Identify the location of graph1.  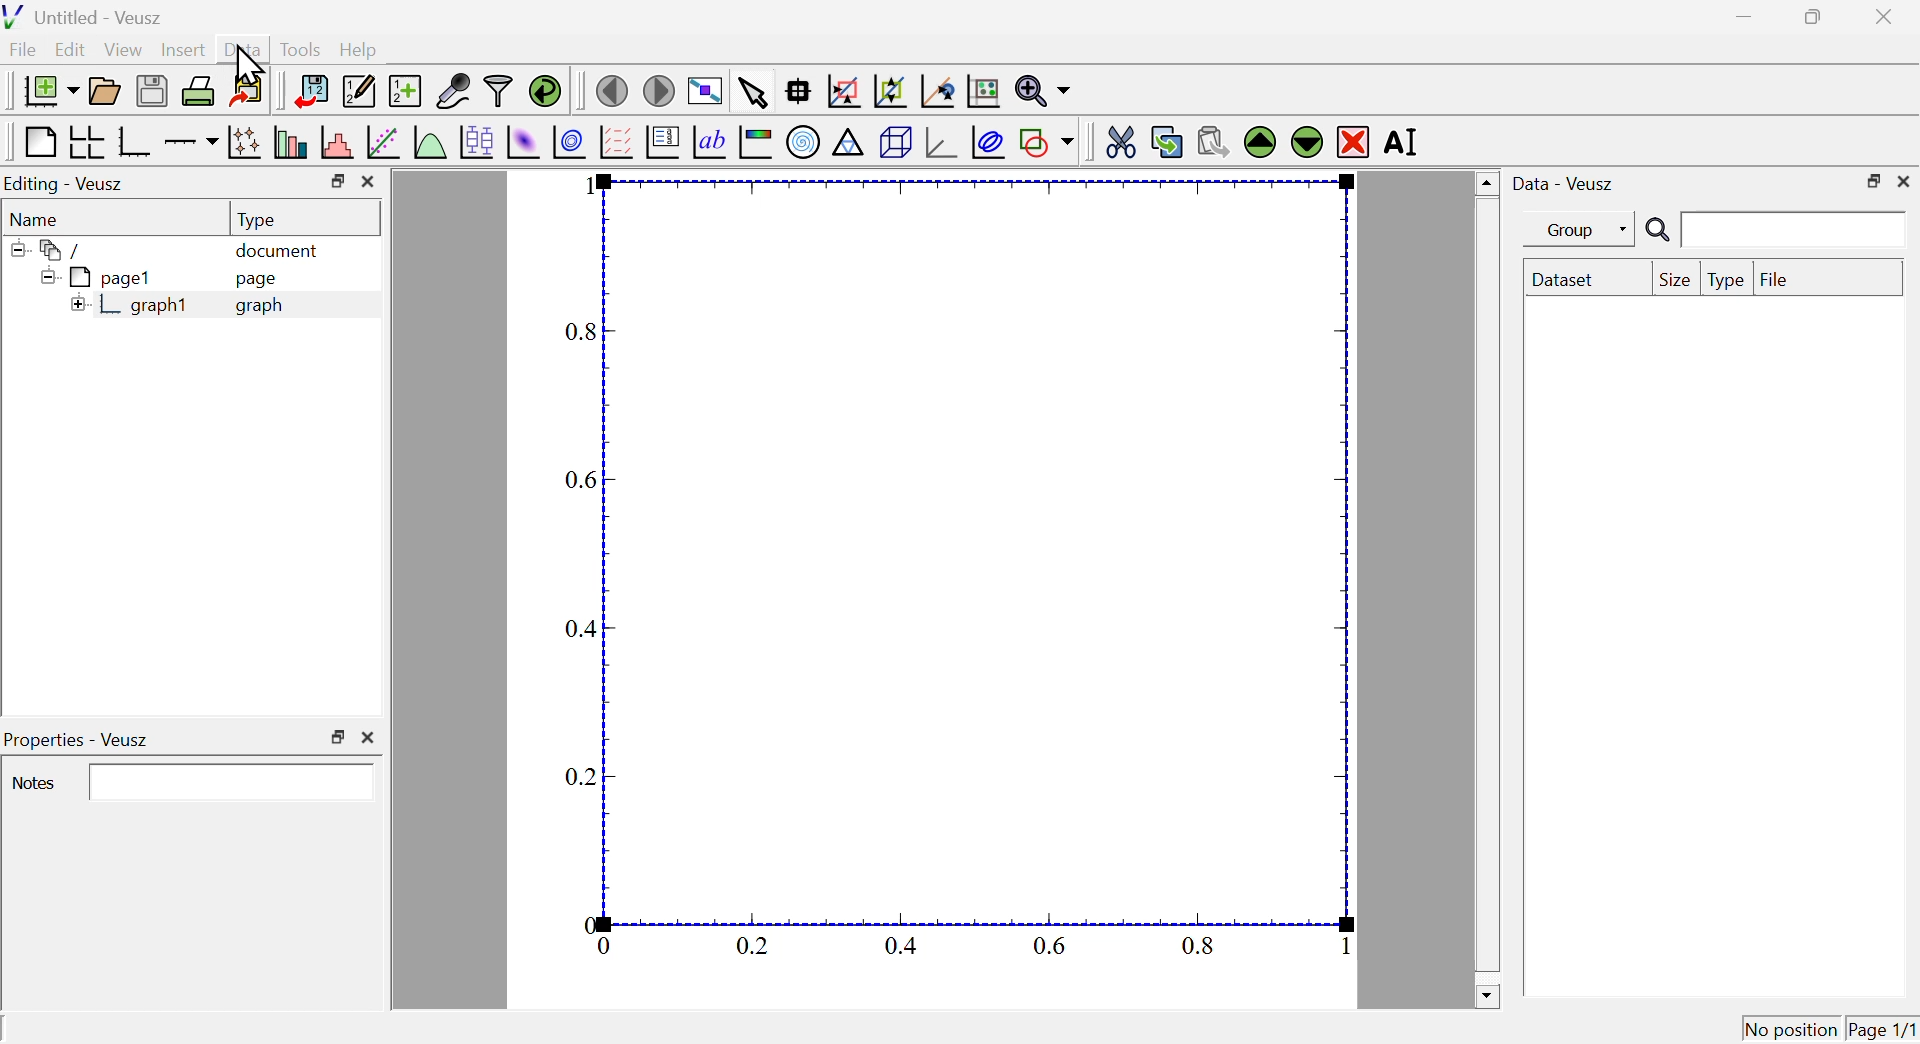
(133, 306).